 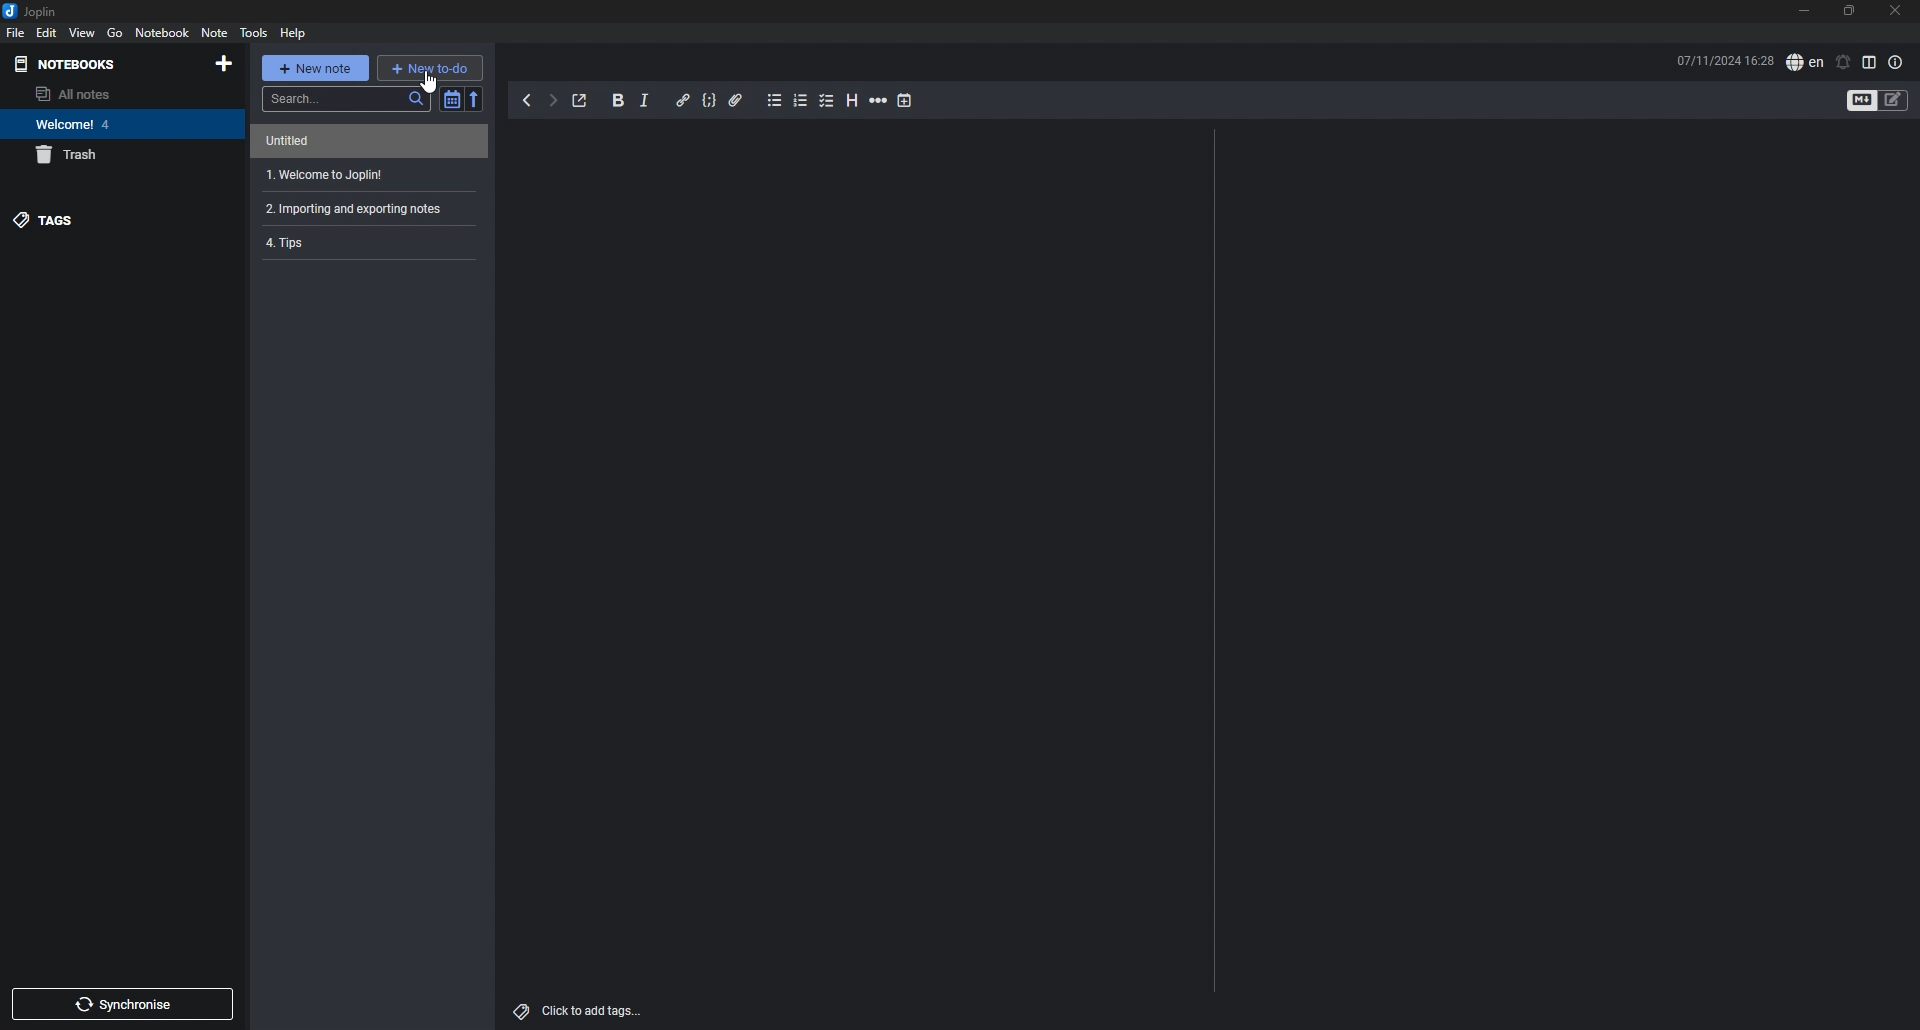 I want to click on back, so click(x=527, y=100).